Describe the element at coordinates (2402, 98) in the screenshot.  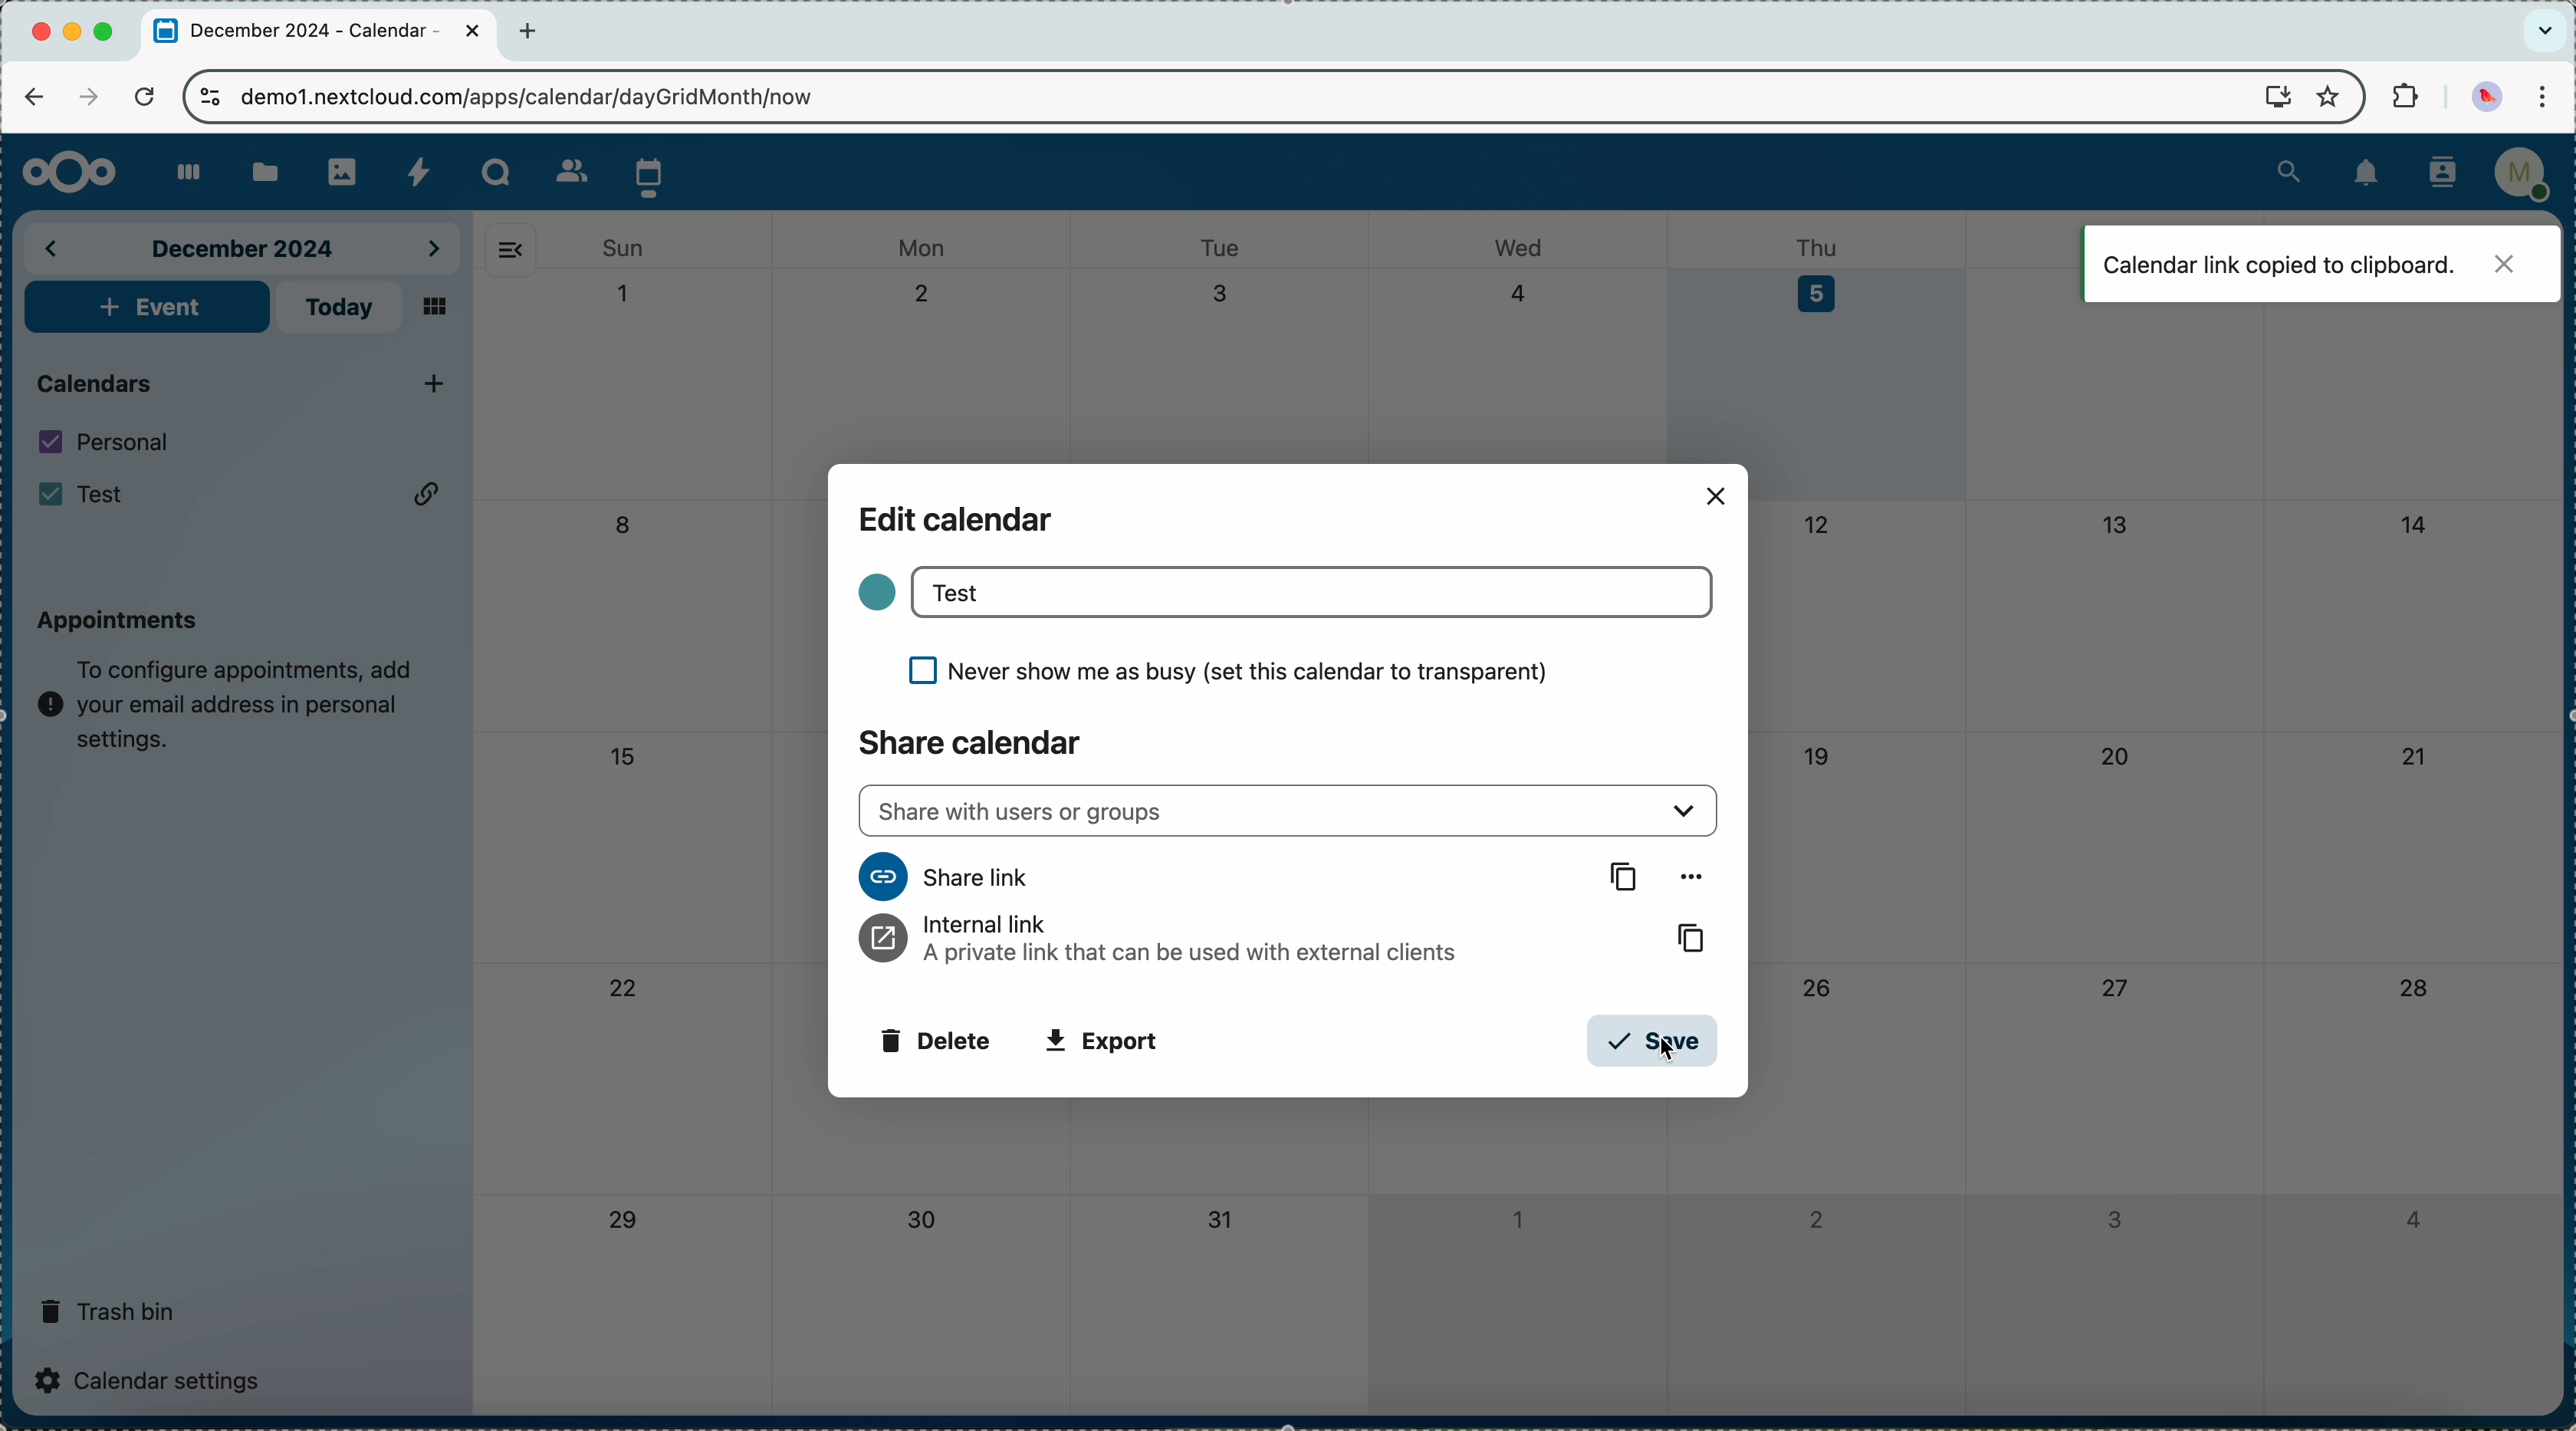
I see `extensions` at that location.